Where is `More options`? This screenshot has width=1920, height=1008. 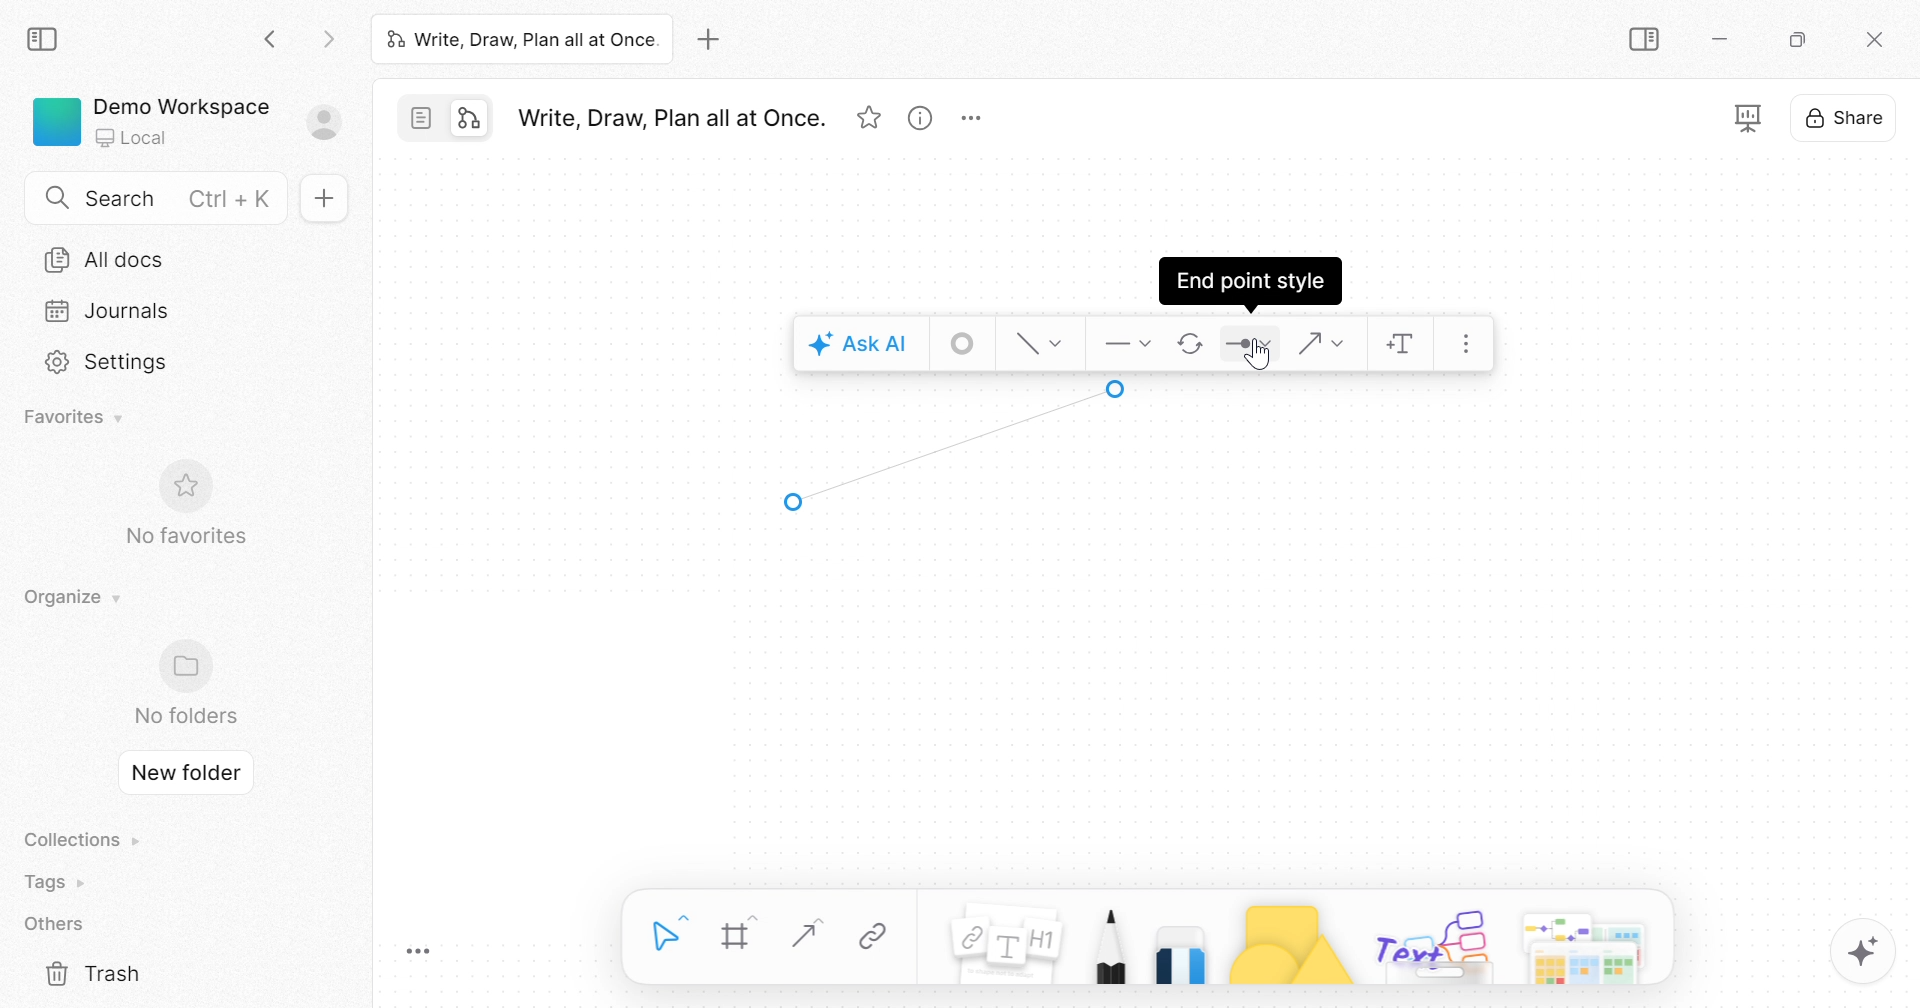
More options is located at coordinates (1587, 943).